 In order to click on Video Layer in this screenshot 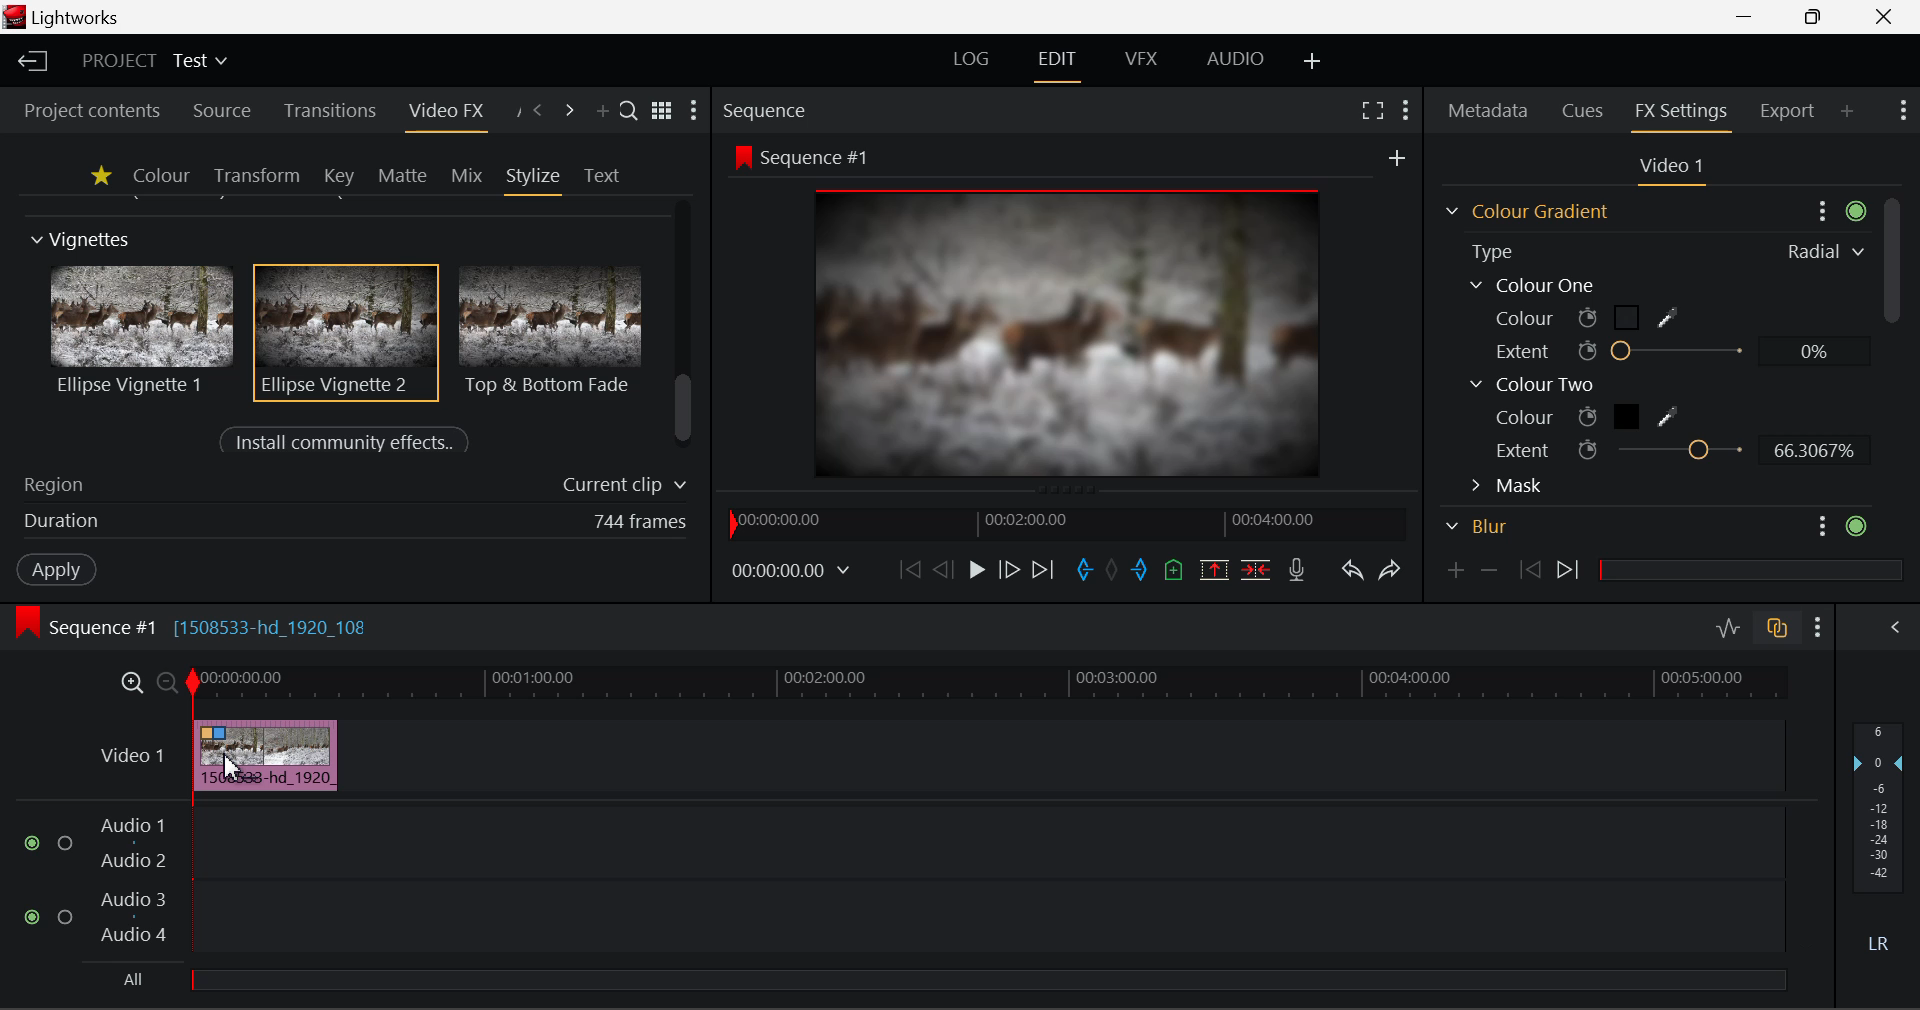, I will do `click(128, 754)`.